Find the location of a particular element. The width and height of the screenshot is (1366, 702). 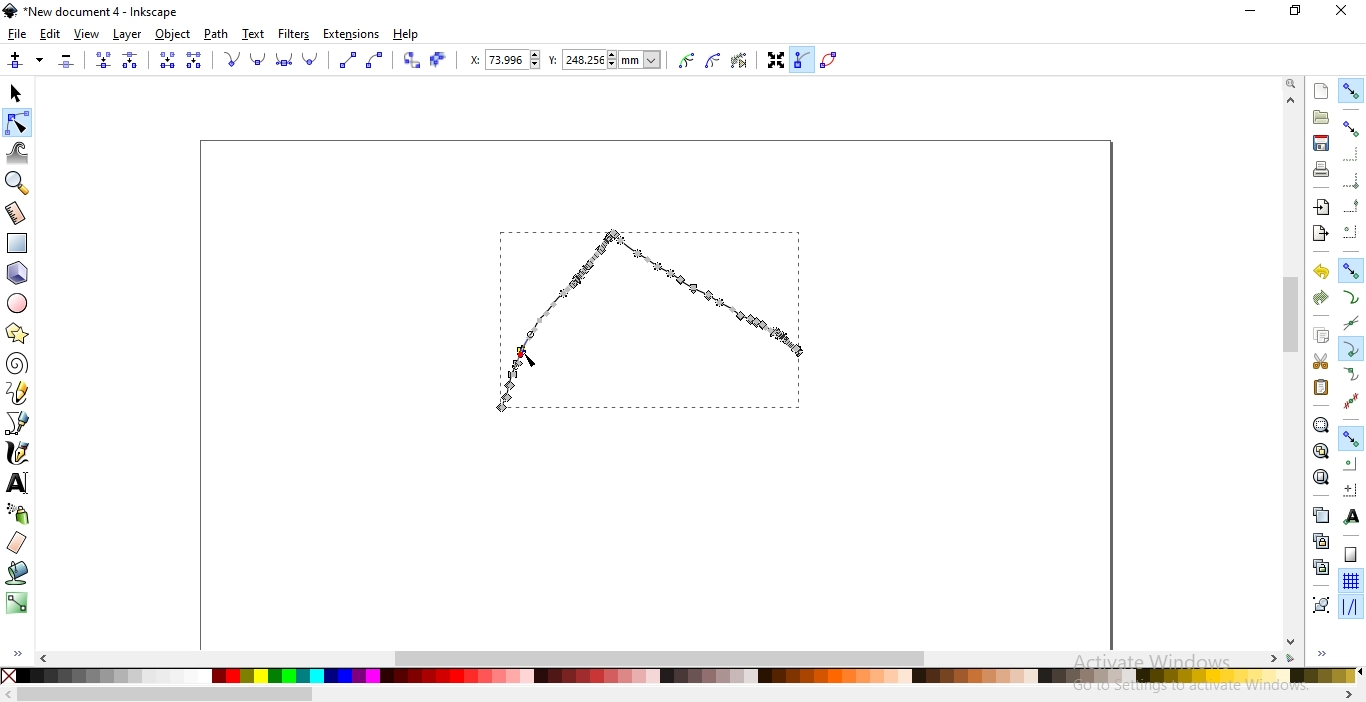

snap smooth nodes is located at coordinates (1351, 375).